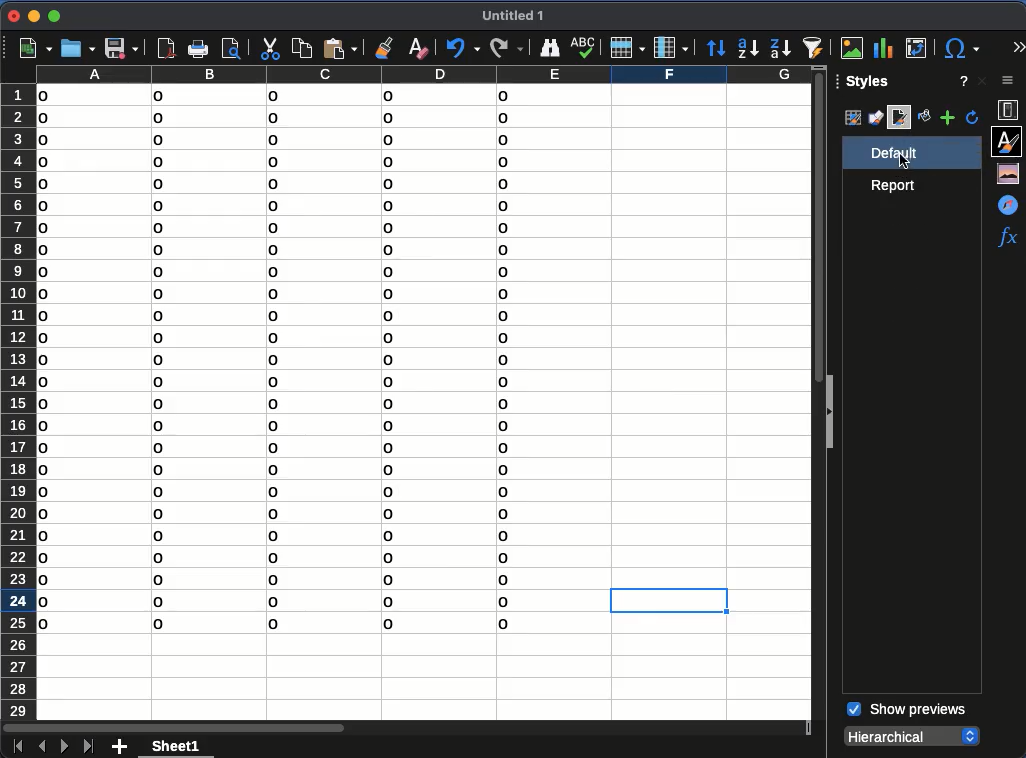 The width and height of the screenshot is (1026, 758). I want to click on functions, so click(1007, 239).